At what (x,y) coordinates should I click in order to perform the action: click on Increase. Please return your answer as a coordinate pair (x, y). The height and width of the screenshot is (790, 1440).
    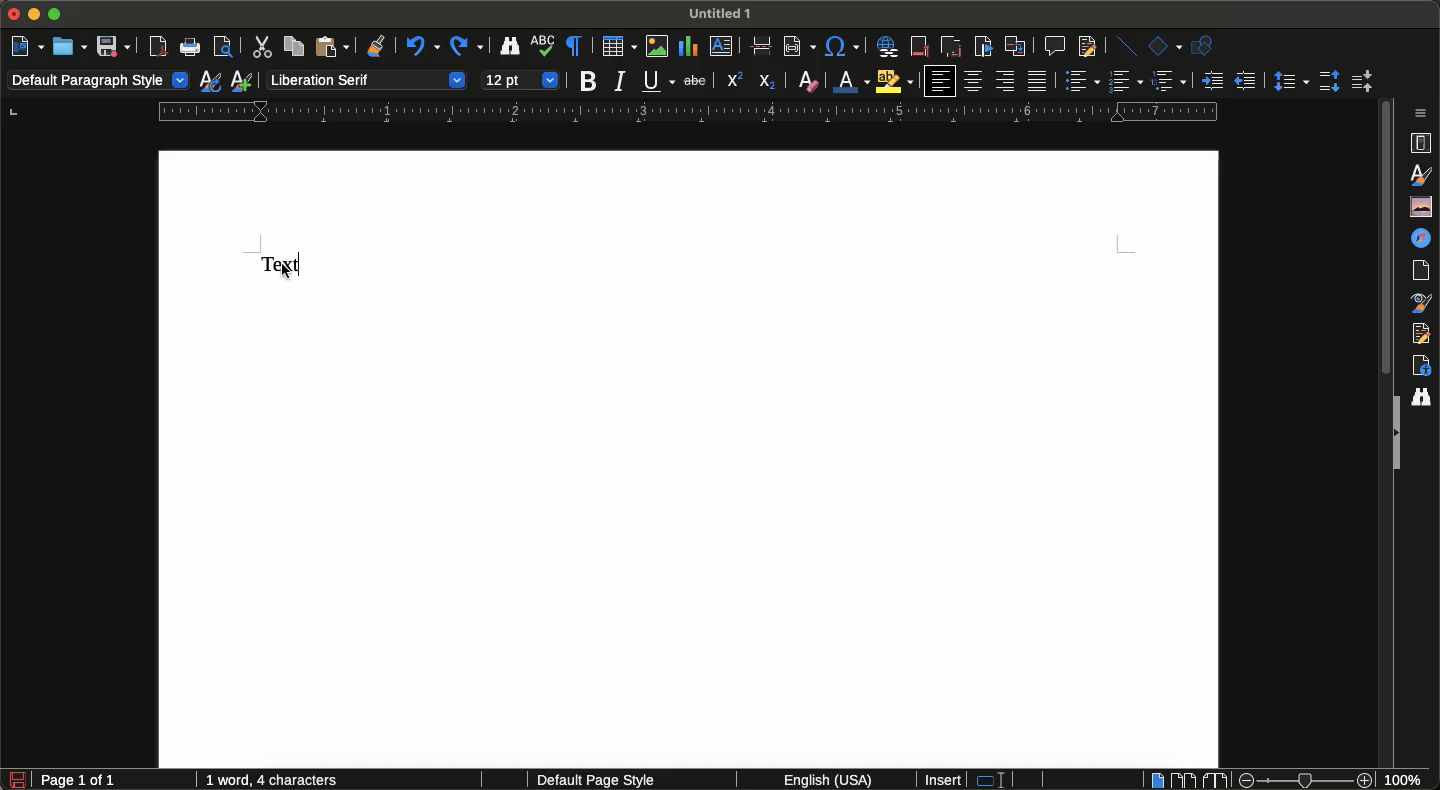
    Looking at the image, I should click on (1212, 80).